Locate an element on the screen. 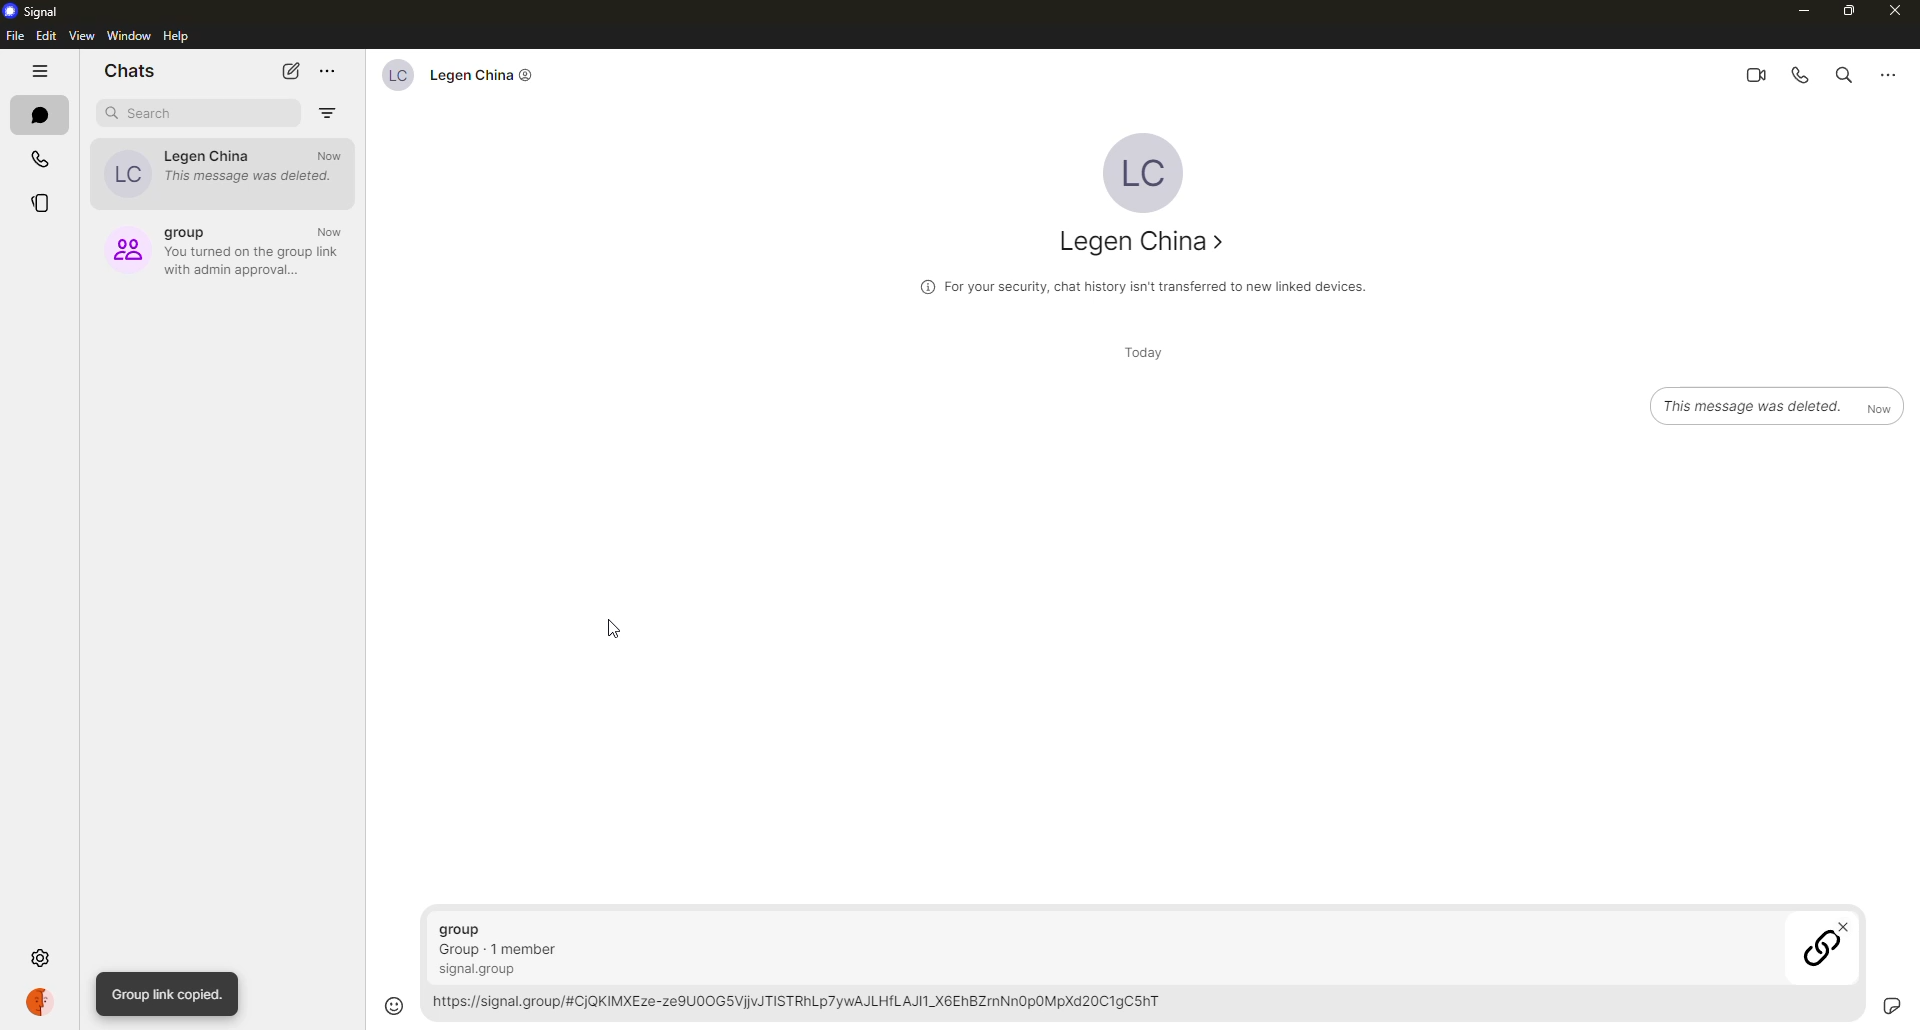 This screenshot has height=1030, width=1920. close is located at coordinates (1894, 12).